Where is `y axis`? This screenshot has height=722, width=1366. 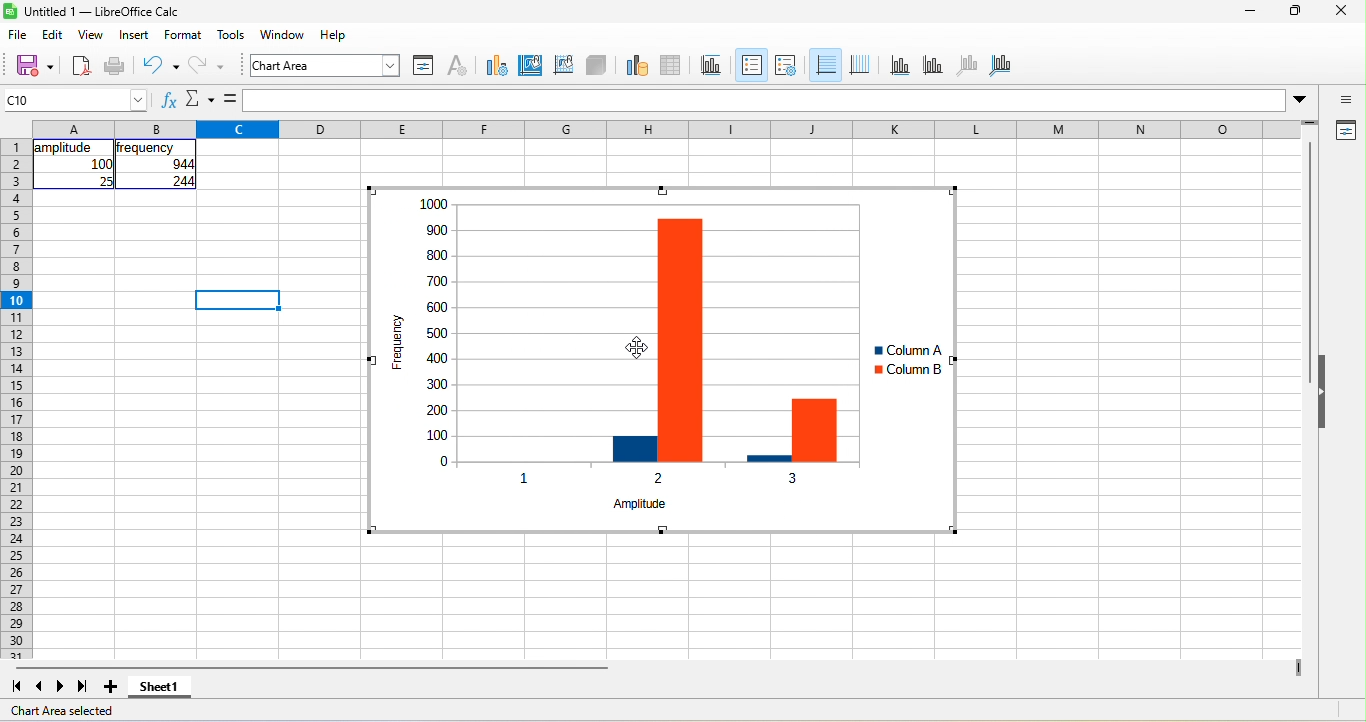 y axis is located at coordinates (933, 66).